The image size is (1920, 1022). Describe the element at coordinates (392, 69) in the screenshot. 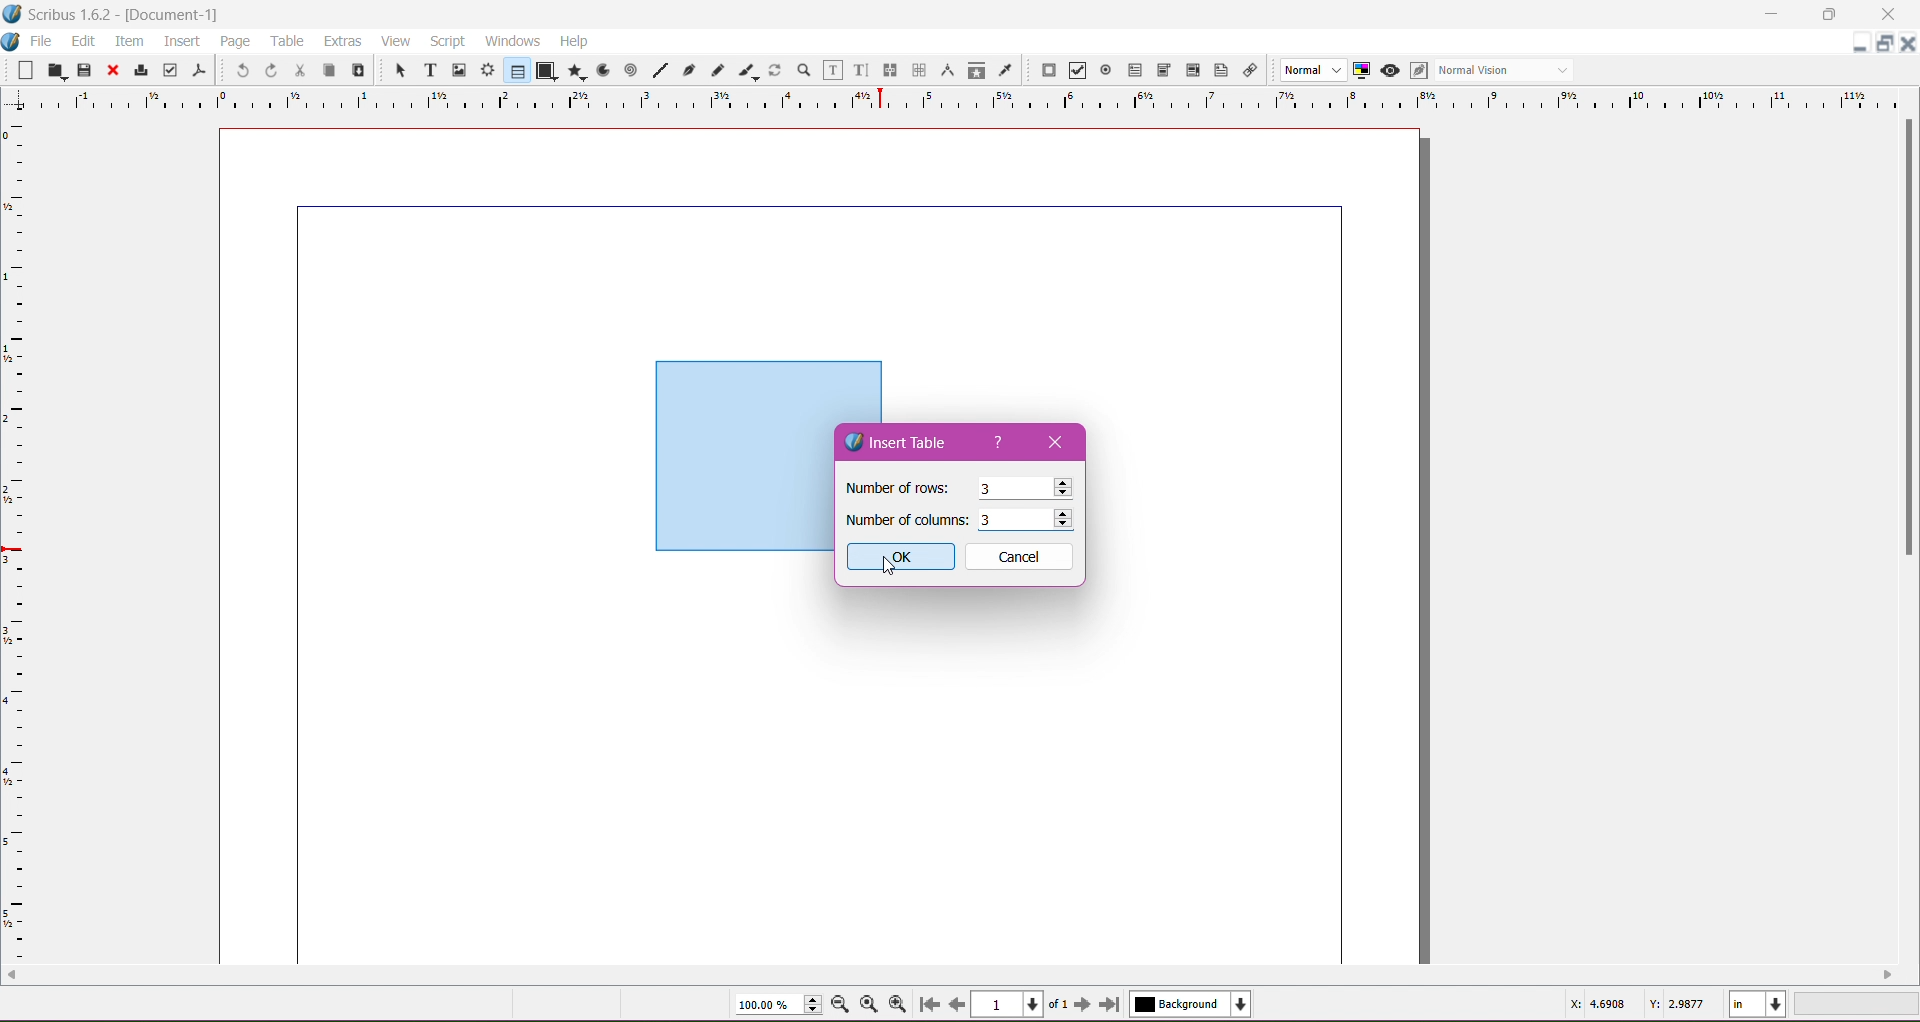

I see `Select Item` at that location.